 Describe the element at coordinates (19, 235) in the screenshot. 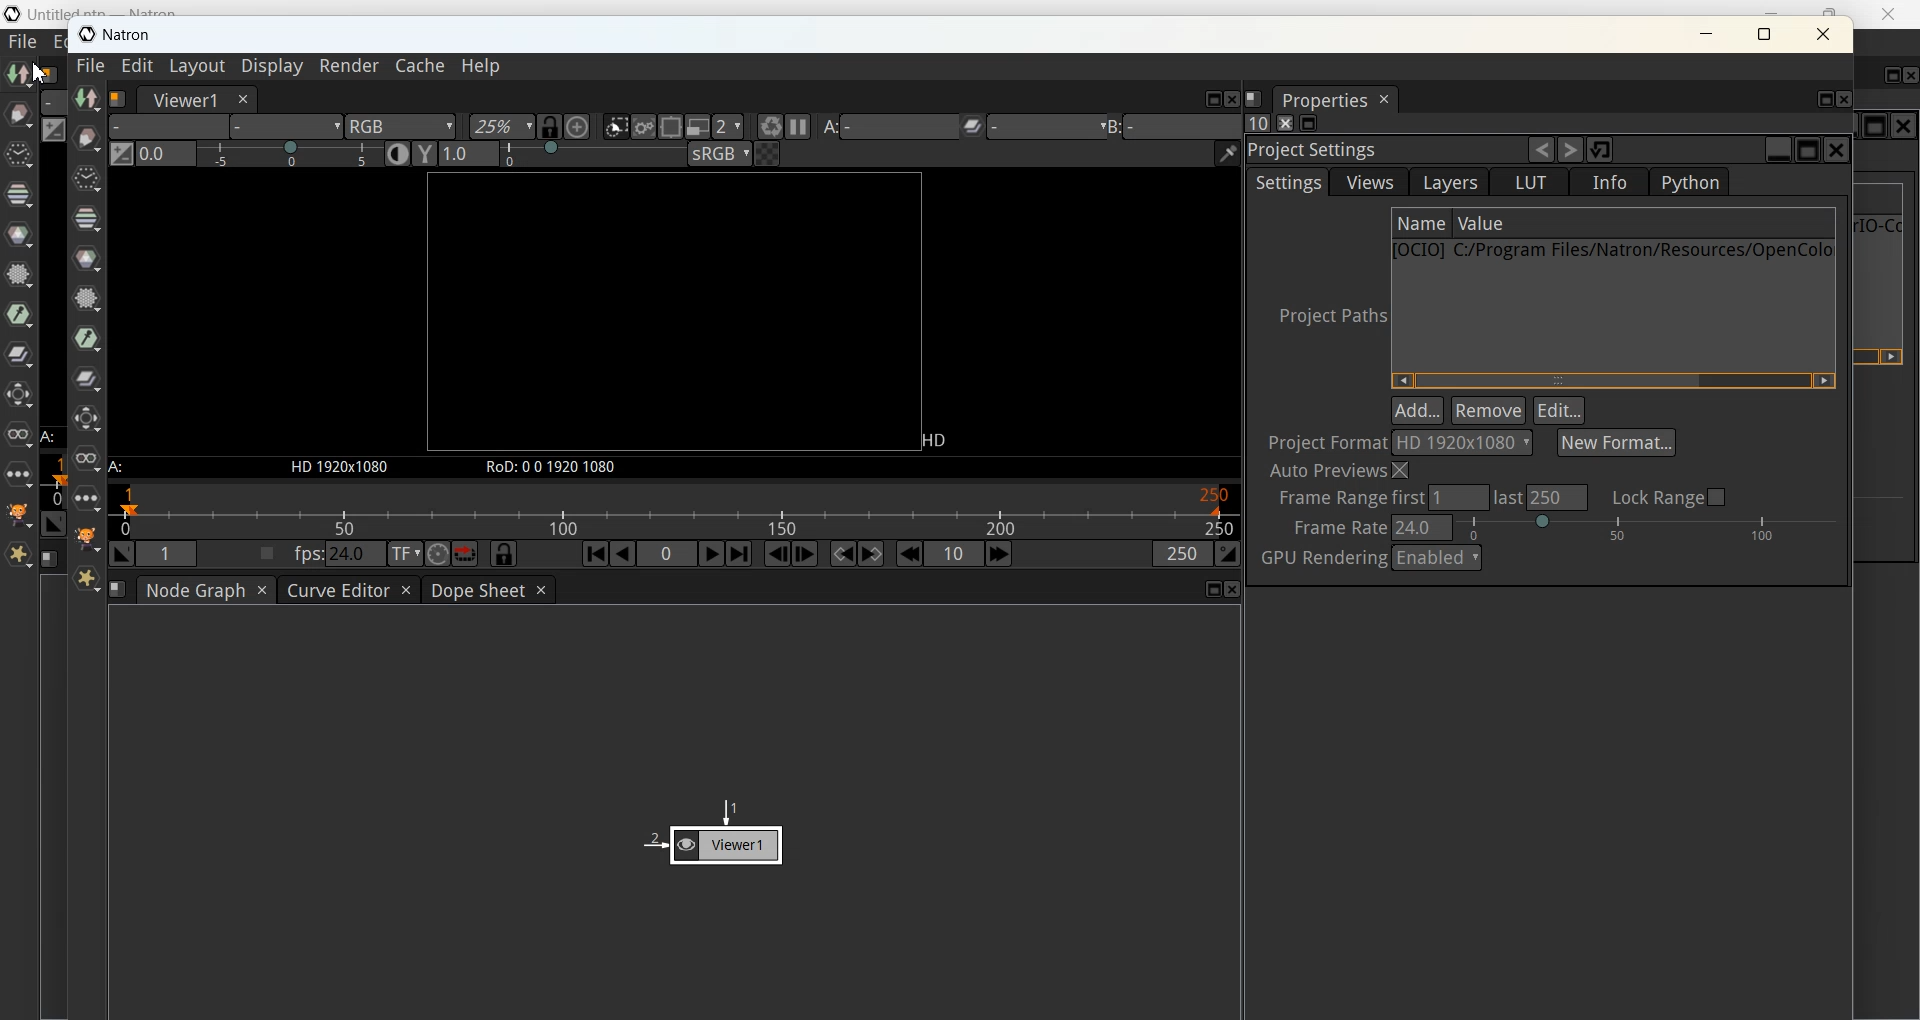

I see `Color` at that location.